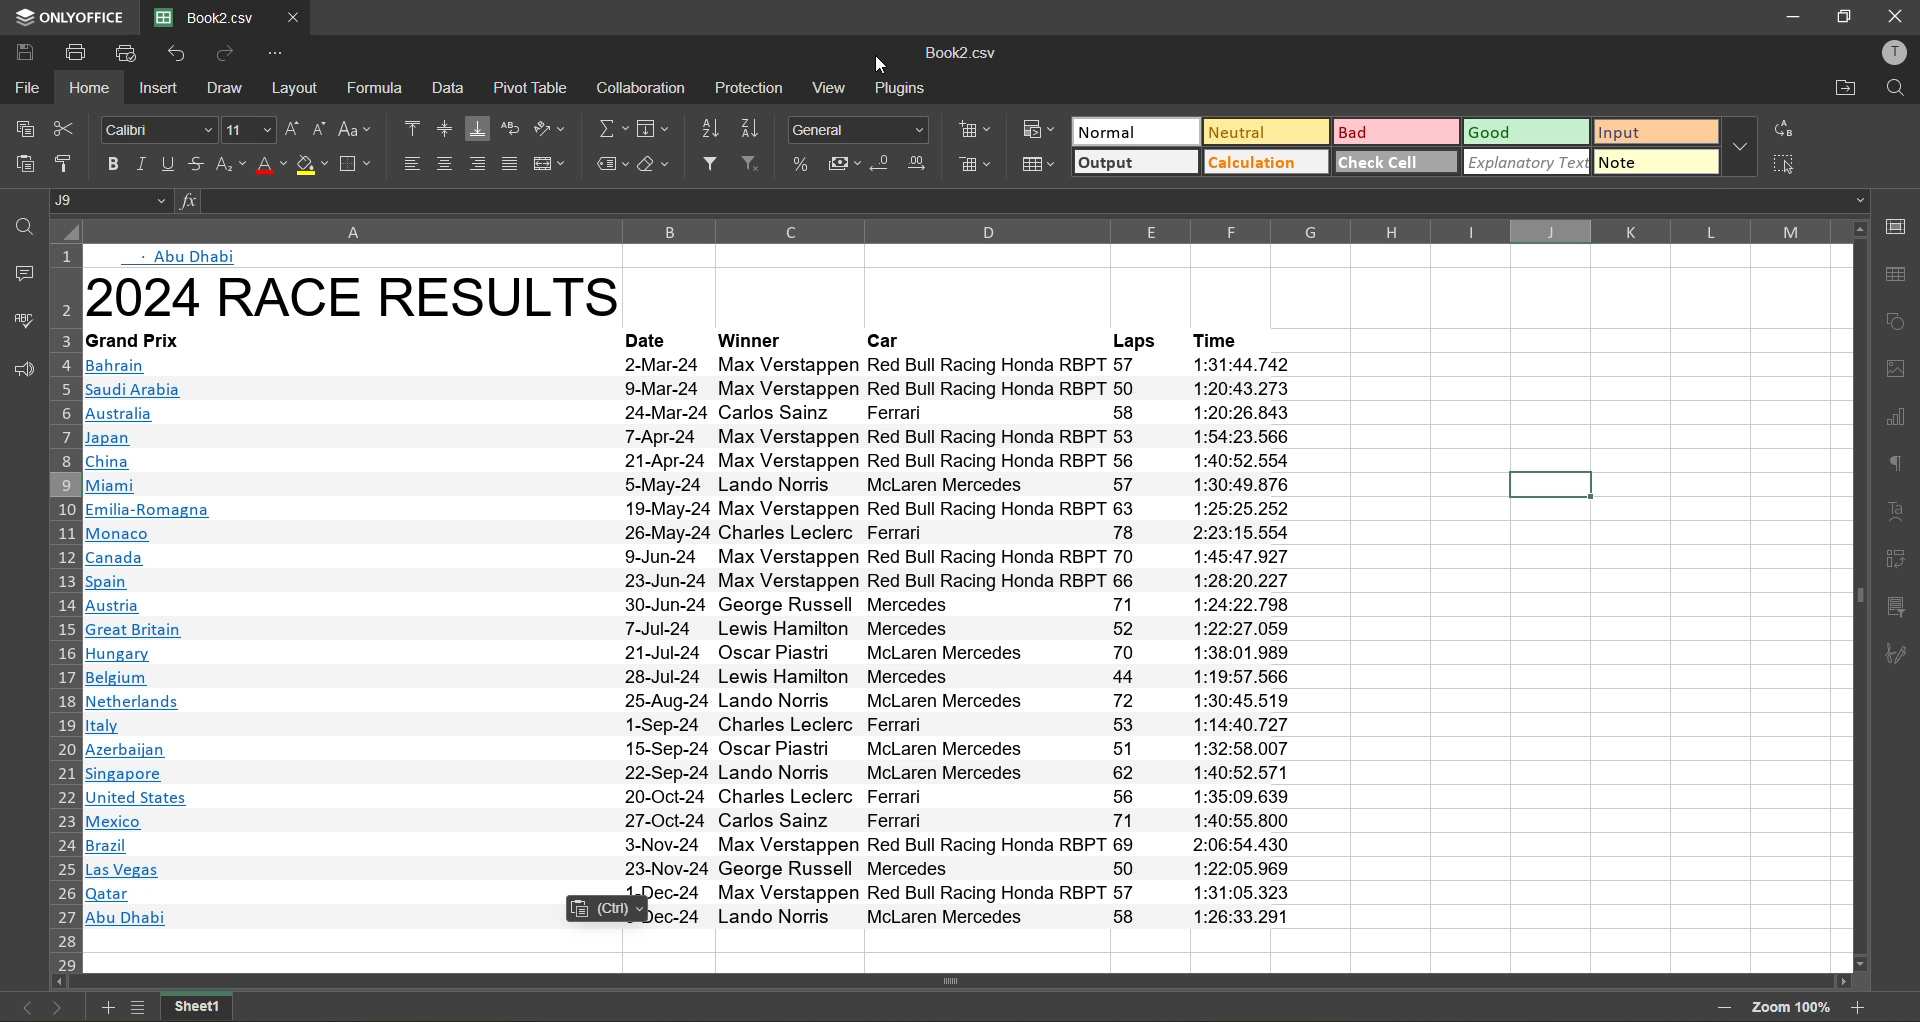 This screenshot has width=1920, height=1022. I want to click on text info, so click(691, 533).